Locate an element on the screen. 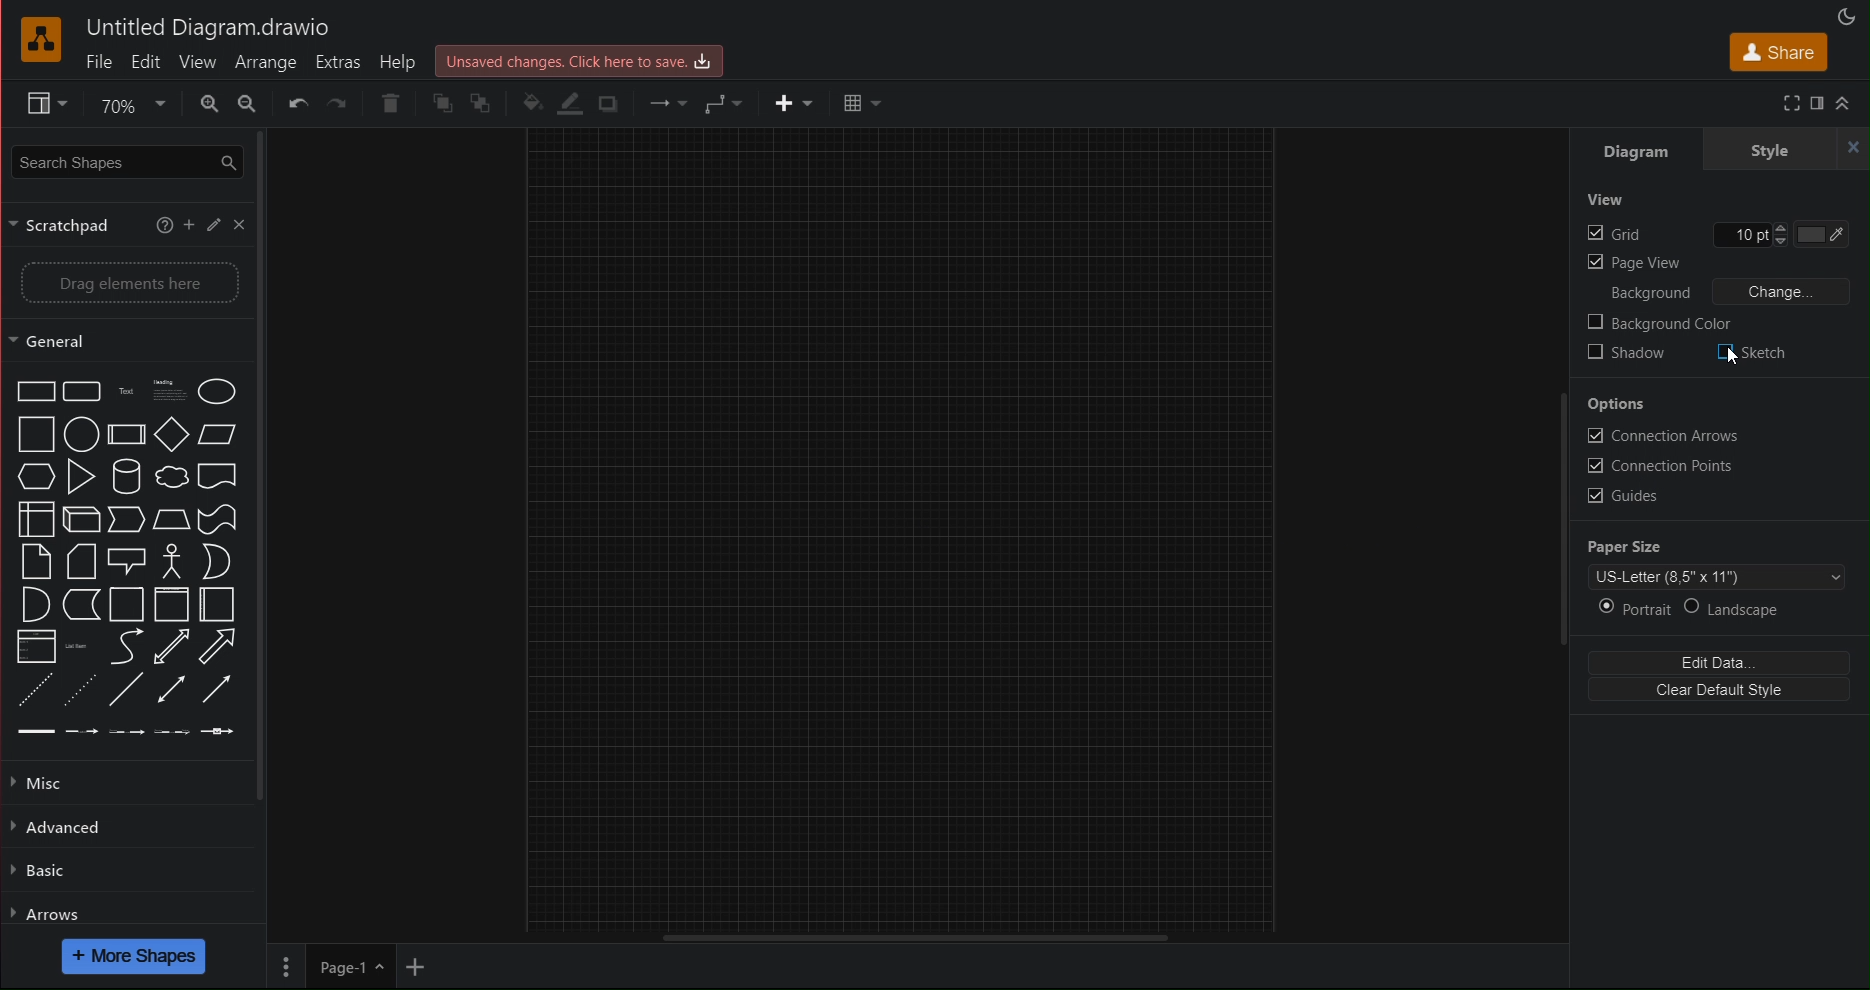  card is located at coordinates (79, 561).